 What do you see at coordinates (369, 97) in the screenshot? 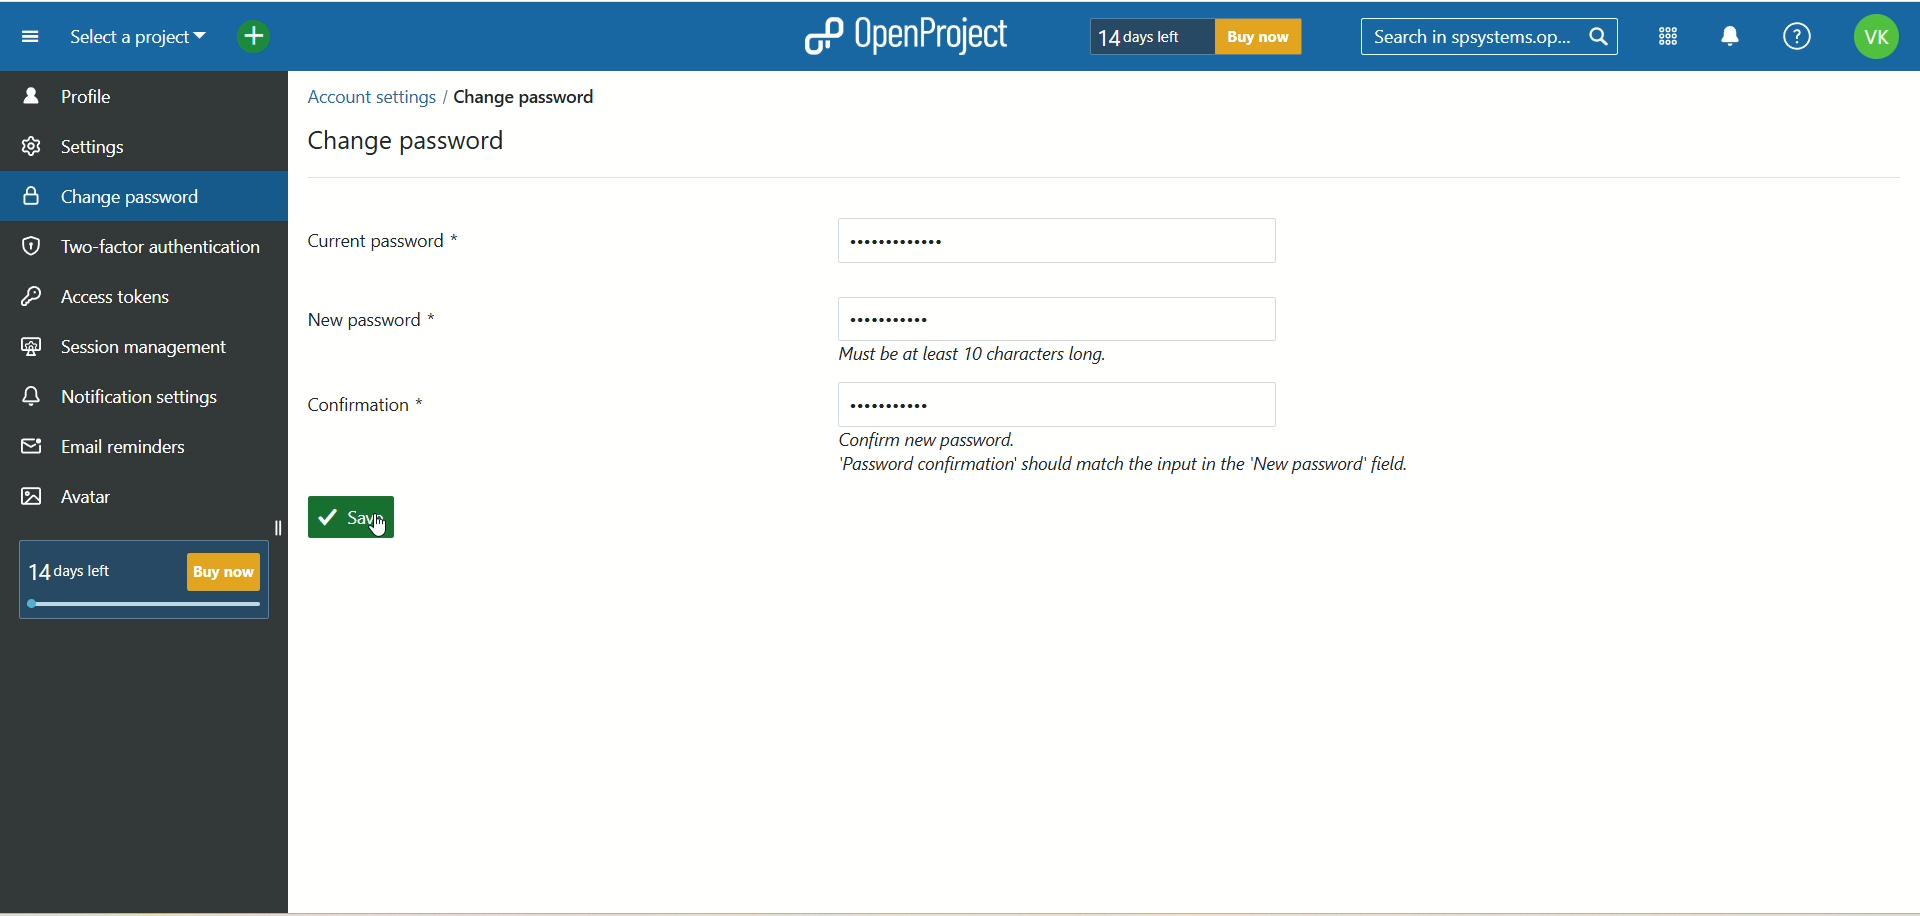
I see `account settings` at bounding box center [369, 97].